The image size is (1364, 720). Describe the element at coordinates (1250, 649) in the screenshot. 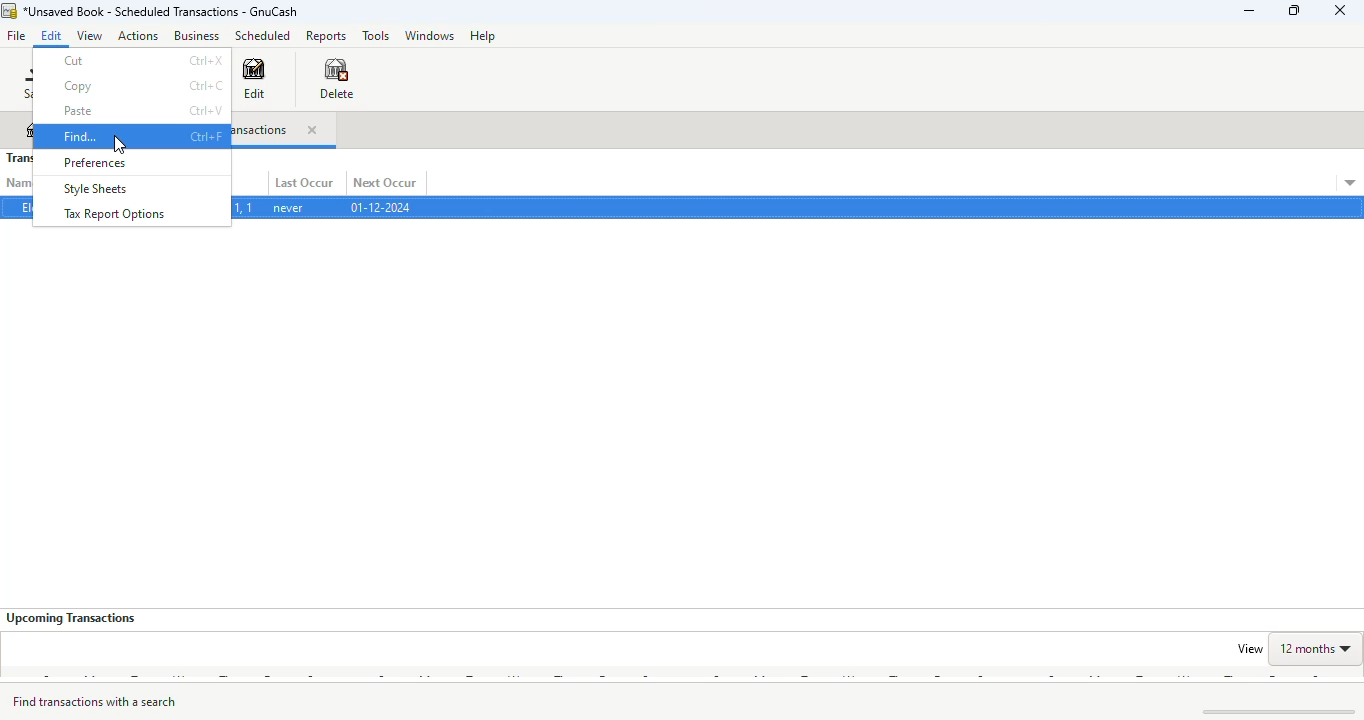

I see `view` at that location.